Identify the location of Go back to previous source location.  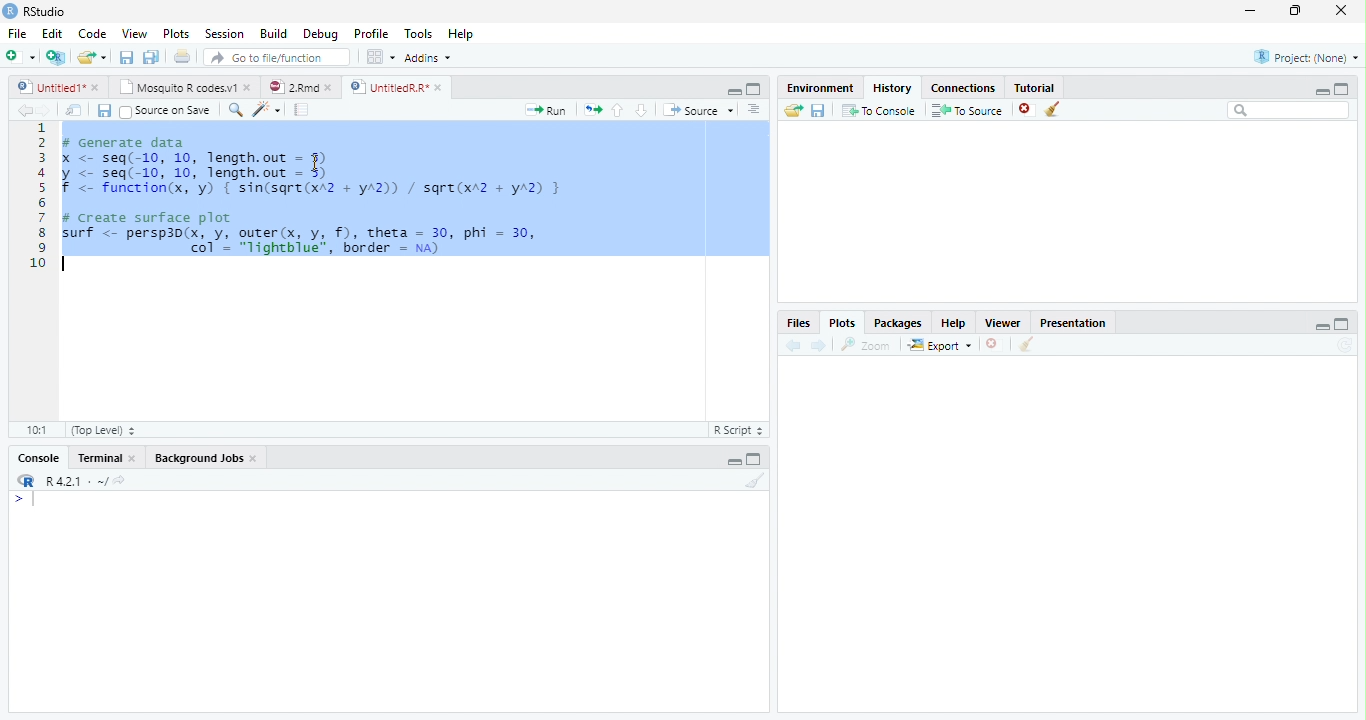
(24, 110).